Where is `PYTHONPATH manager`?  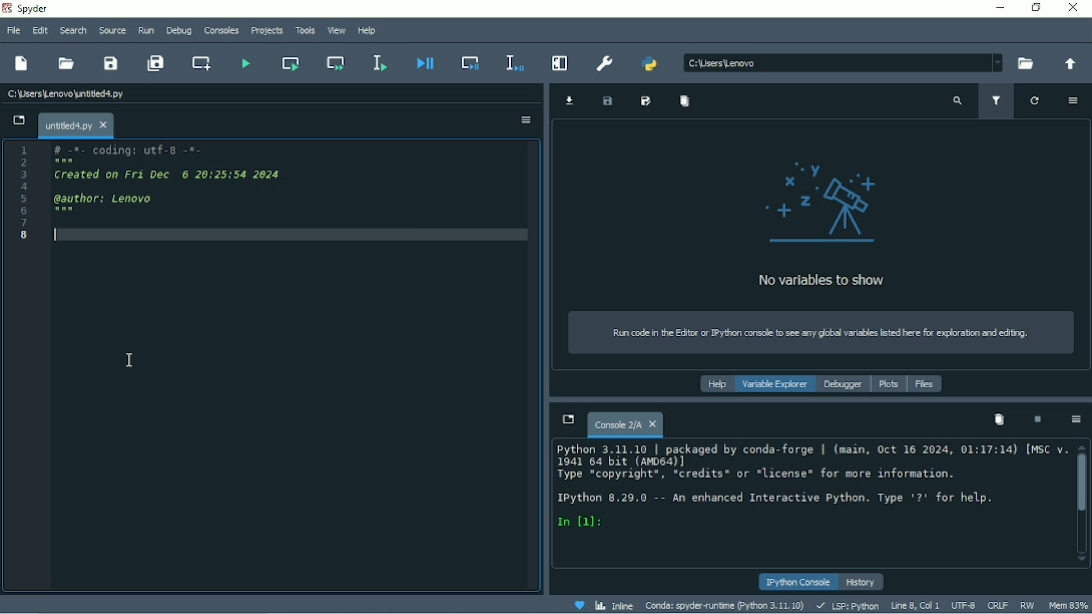
PYTHONPATH manager is located at coordinates (649, 65).